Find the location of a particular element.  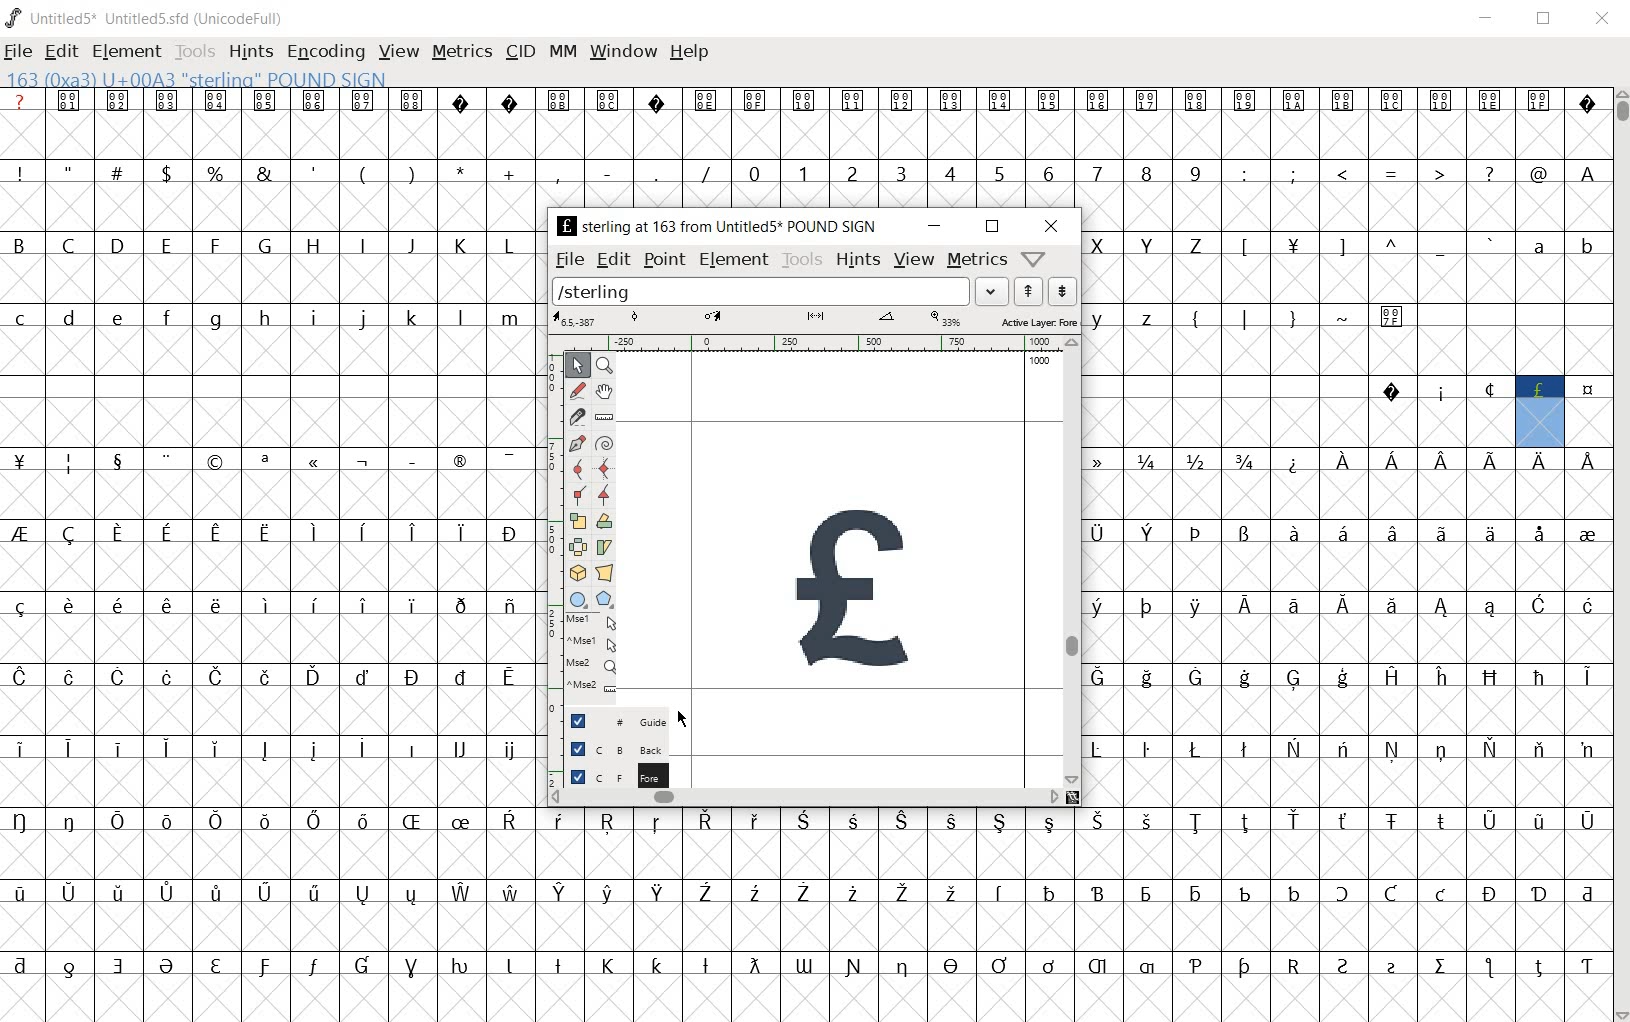

Symbol is located at coordinates (803, 894).